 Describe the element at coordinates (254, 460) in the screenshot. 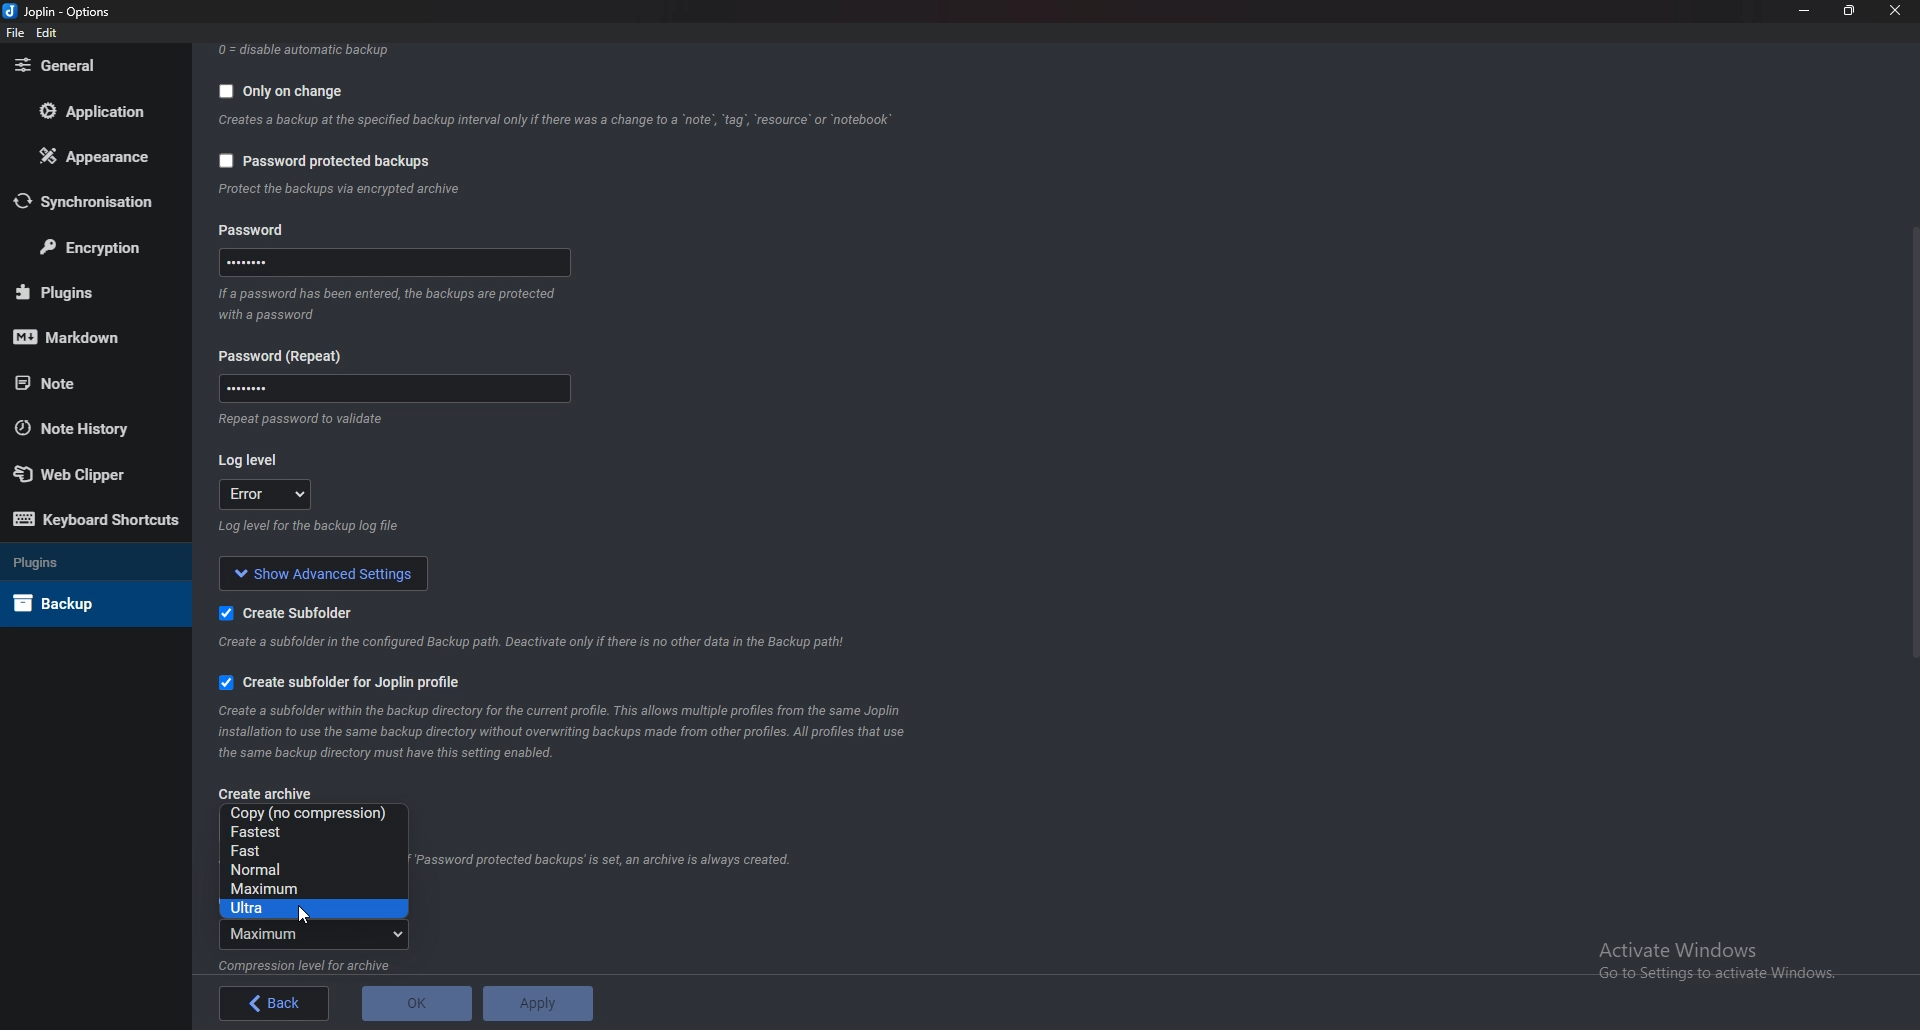

I see `Log level` at that location.